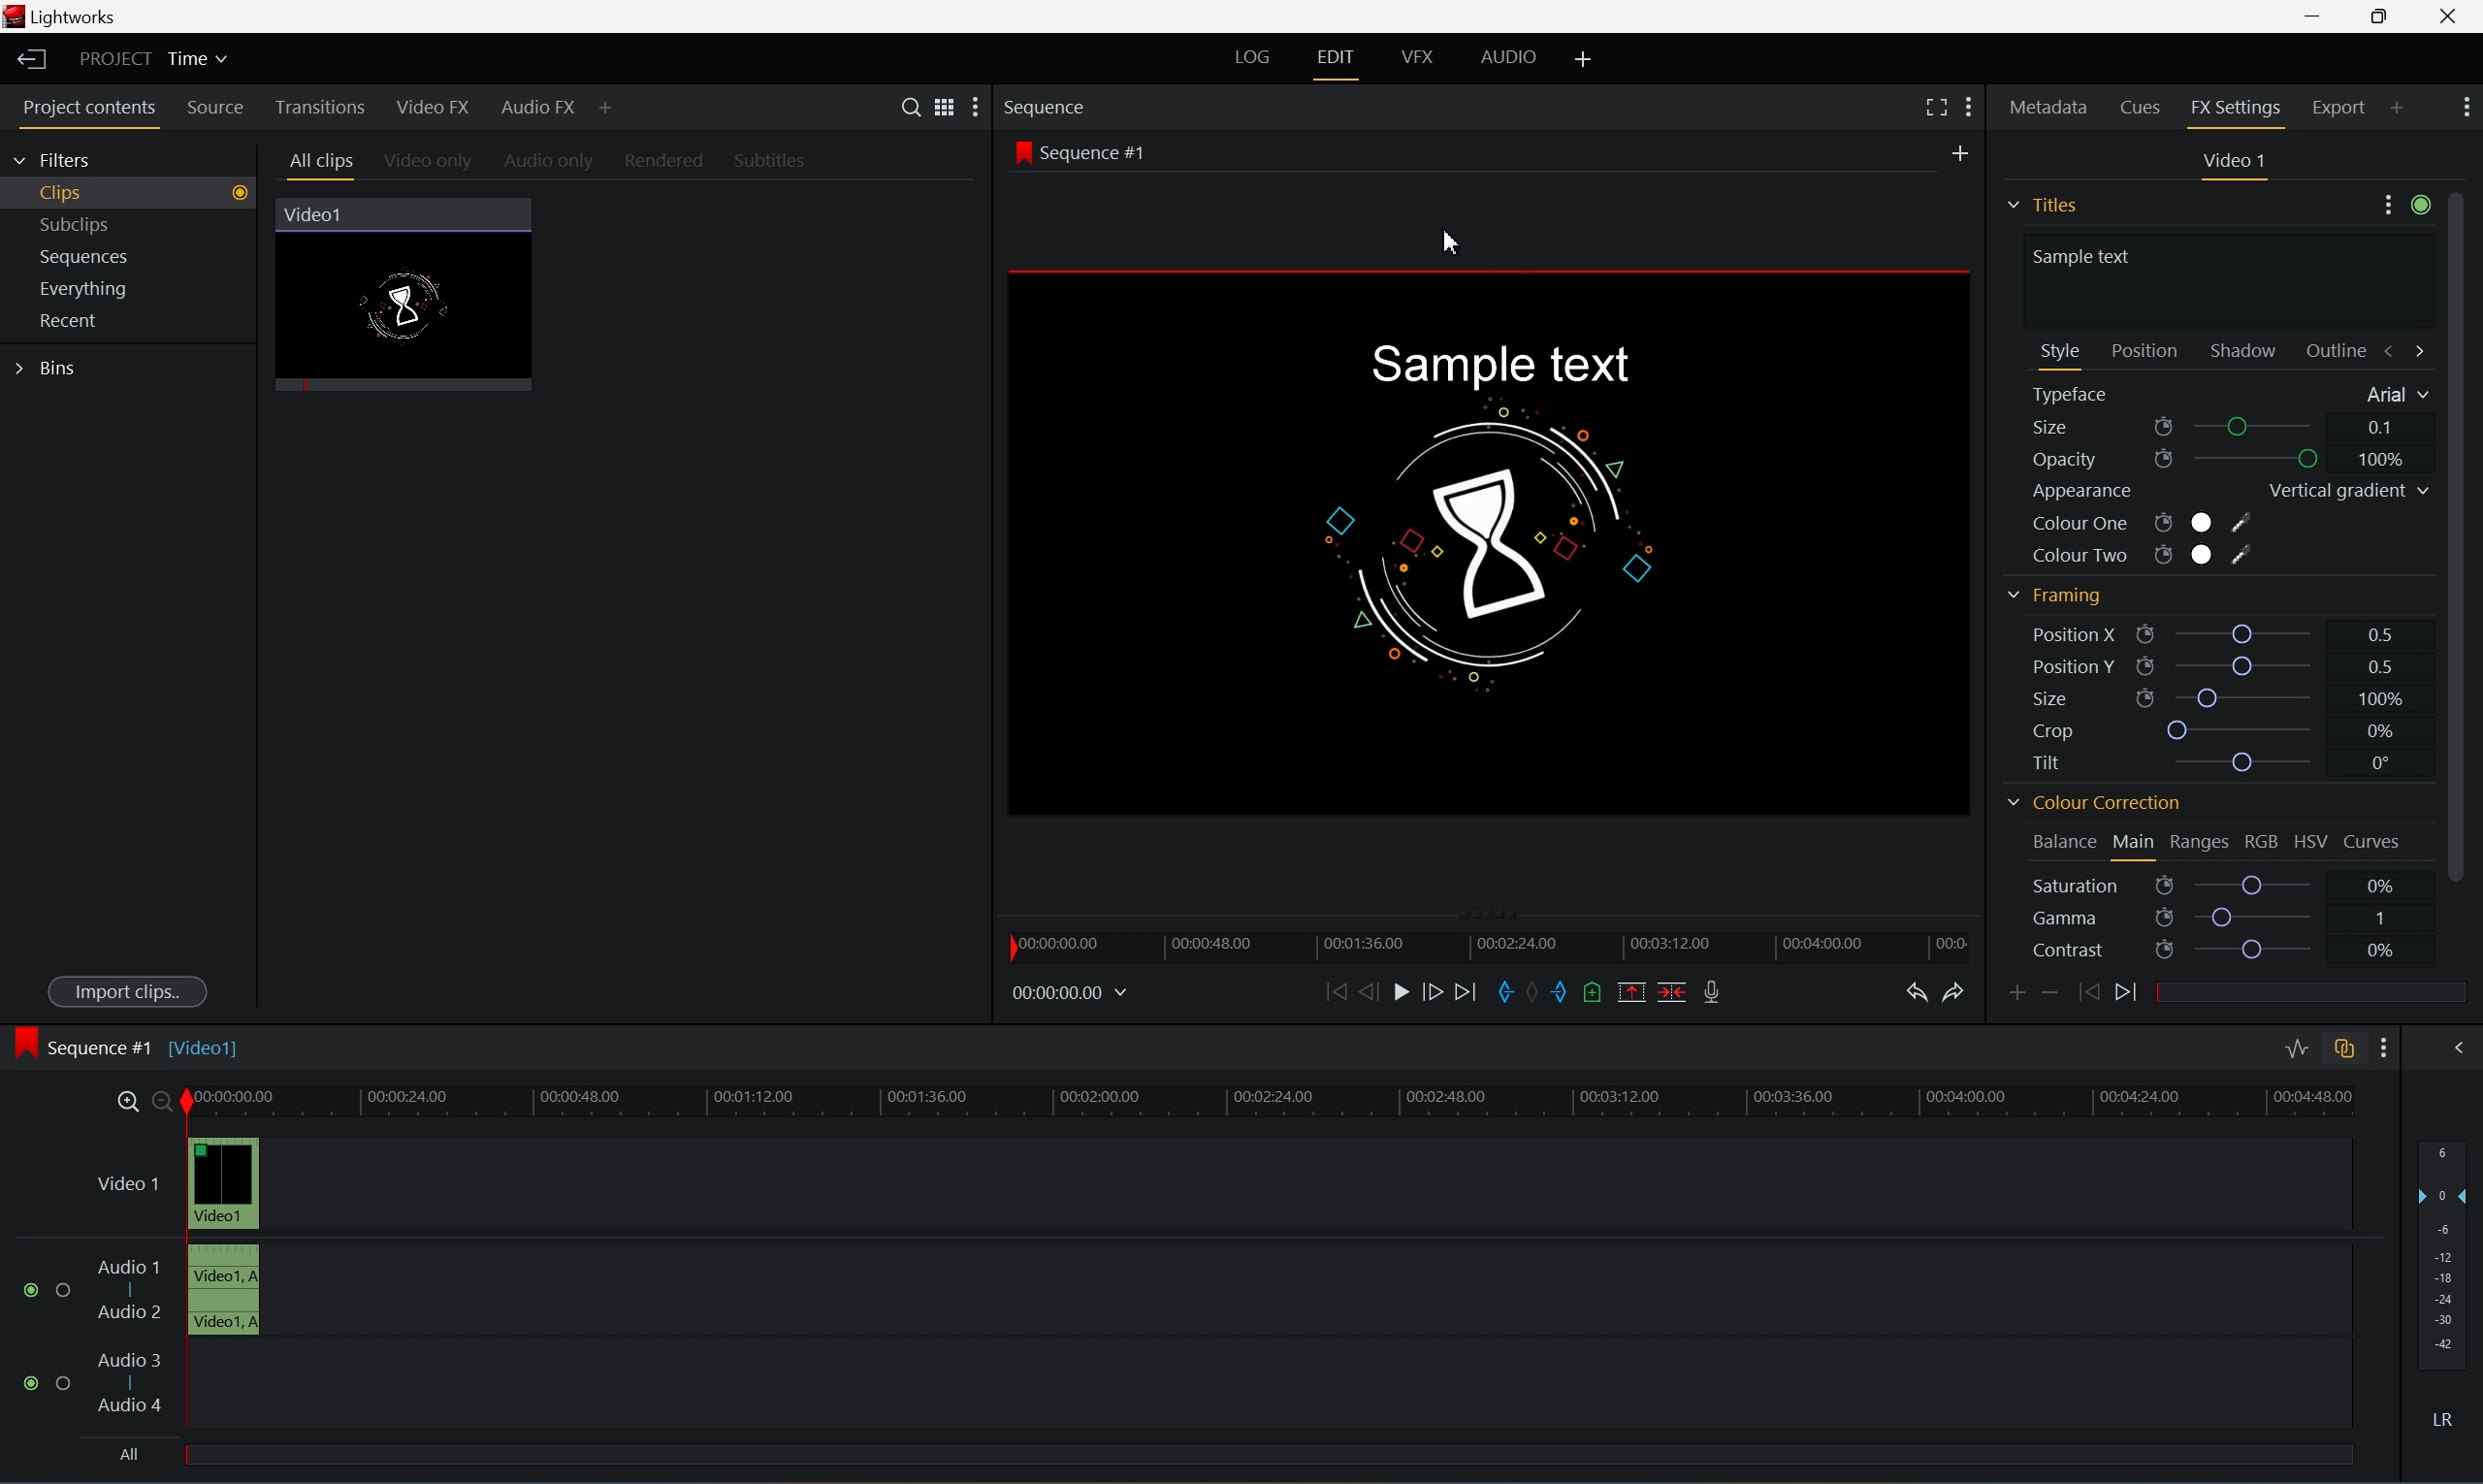  Describe the element at coordinates (2199, 842) in the screenshot. I see `ranges` at that location.